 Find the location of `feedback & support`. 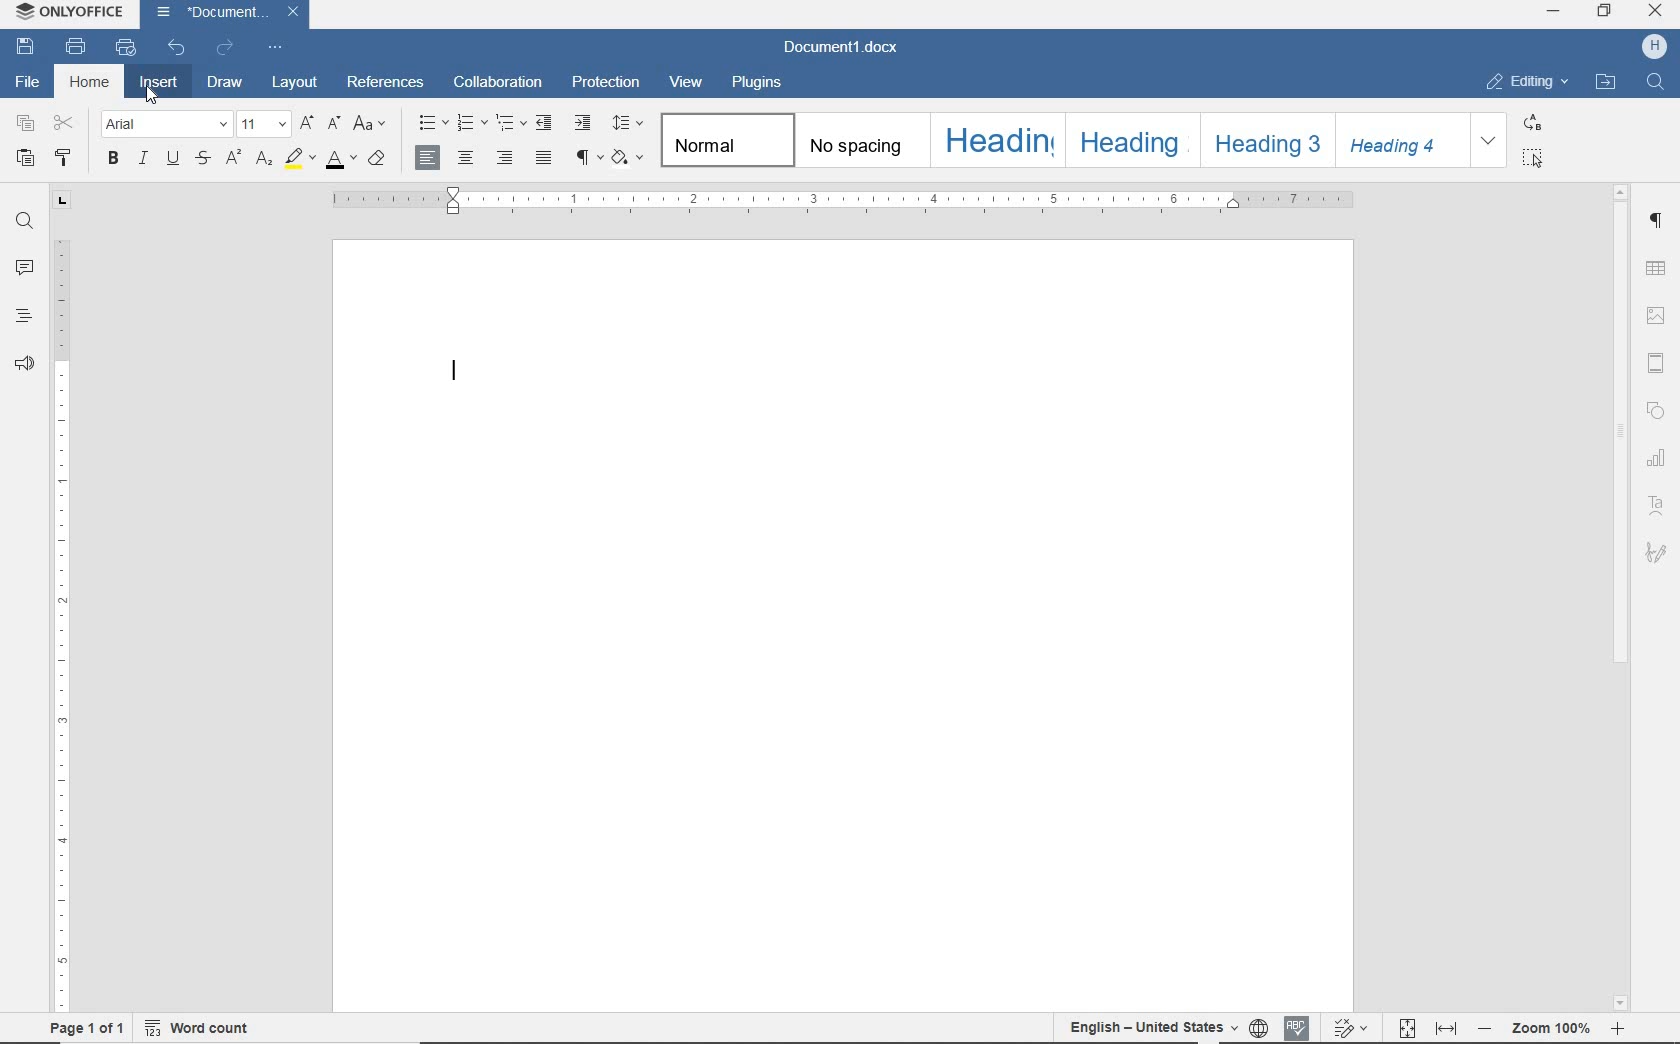

feedback & support is located at coordinates (26, 362).